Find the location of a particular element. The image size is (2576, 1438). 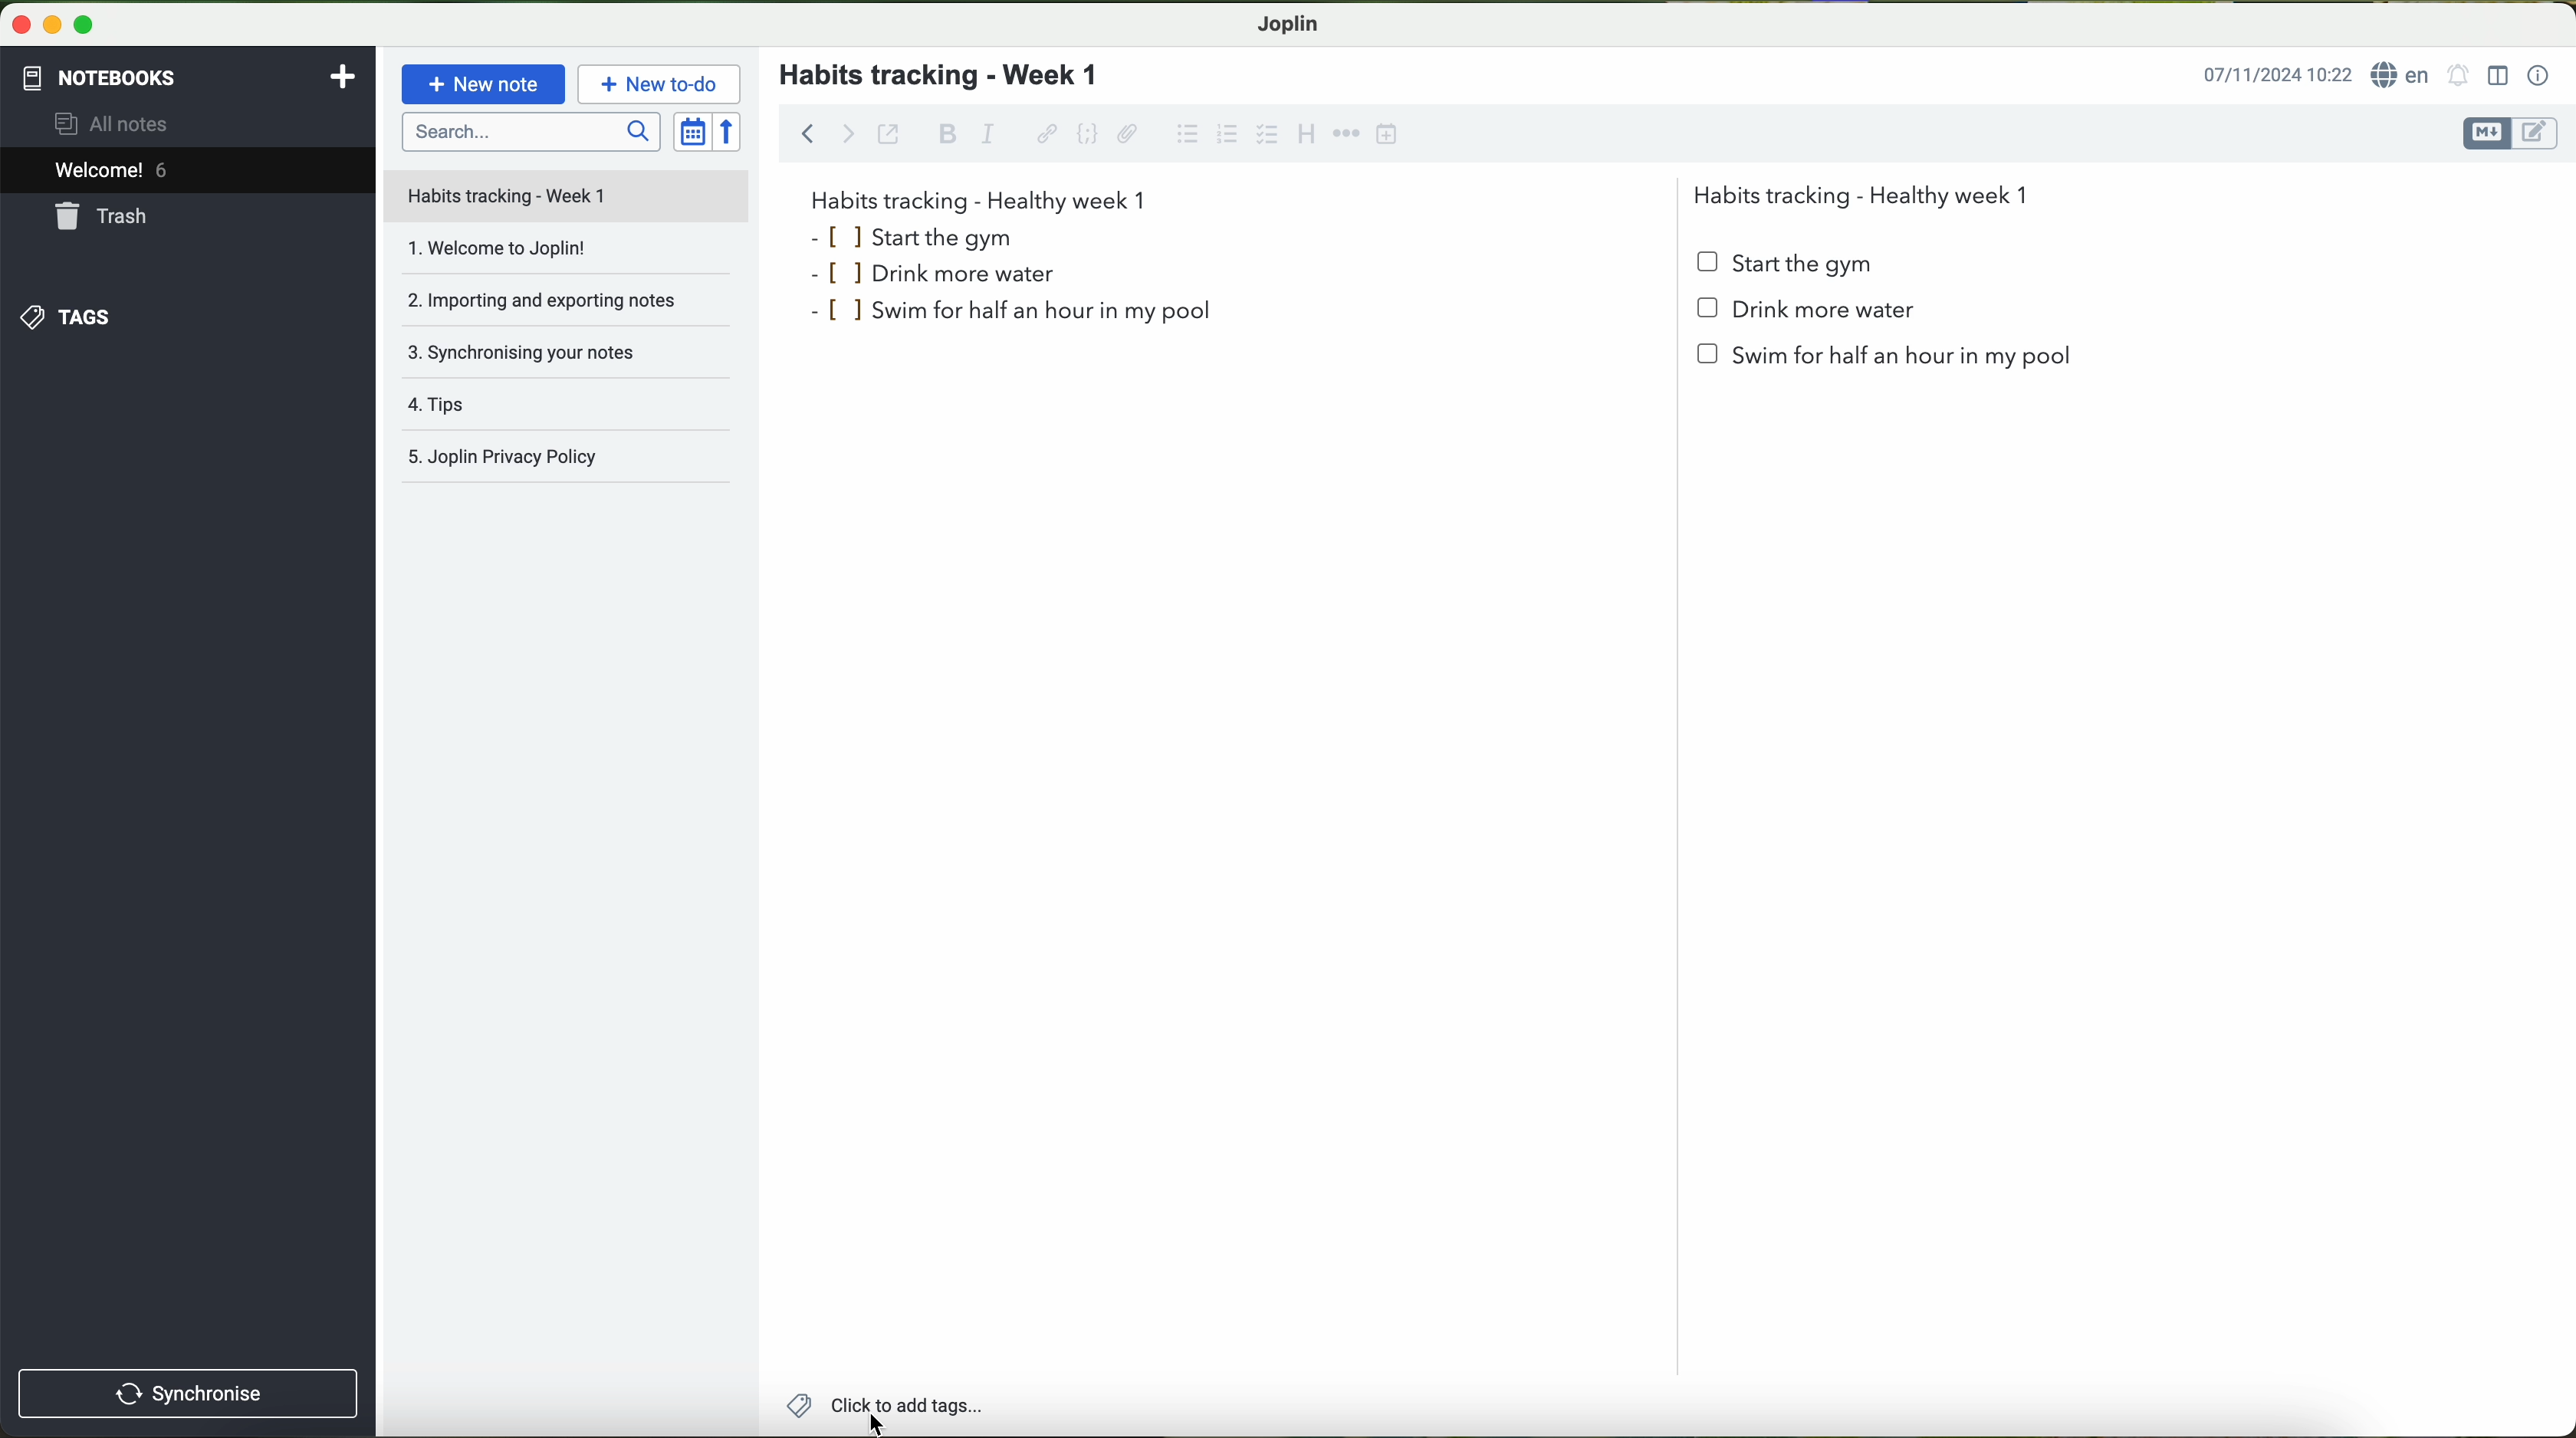

date and hour is located at coordinates (2277, 73).